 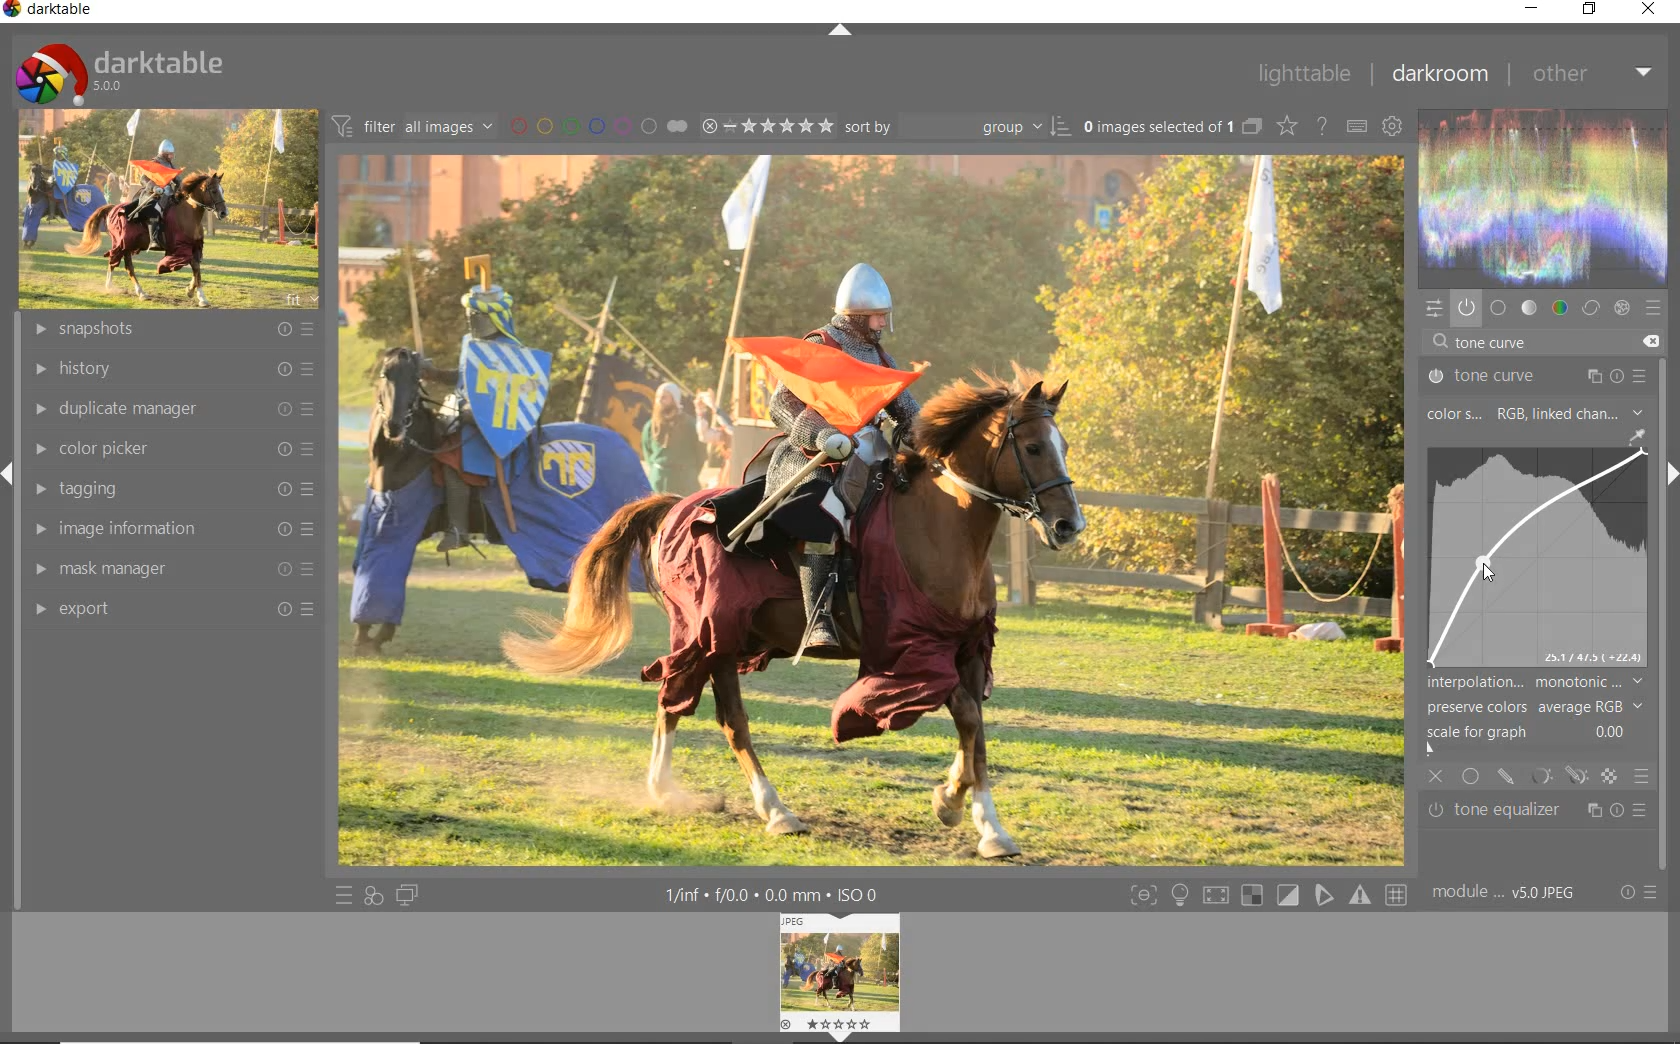 What do you see at coordinates (1538, 811) in the screenshot?
I see `tone equalizer` at bounding box center [1538, 811].